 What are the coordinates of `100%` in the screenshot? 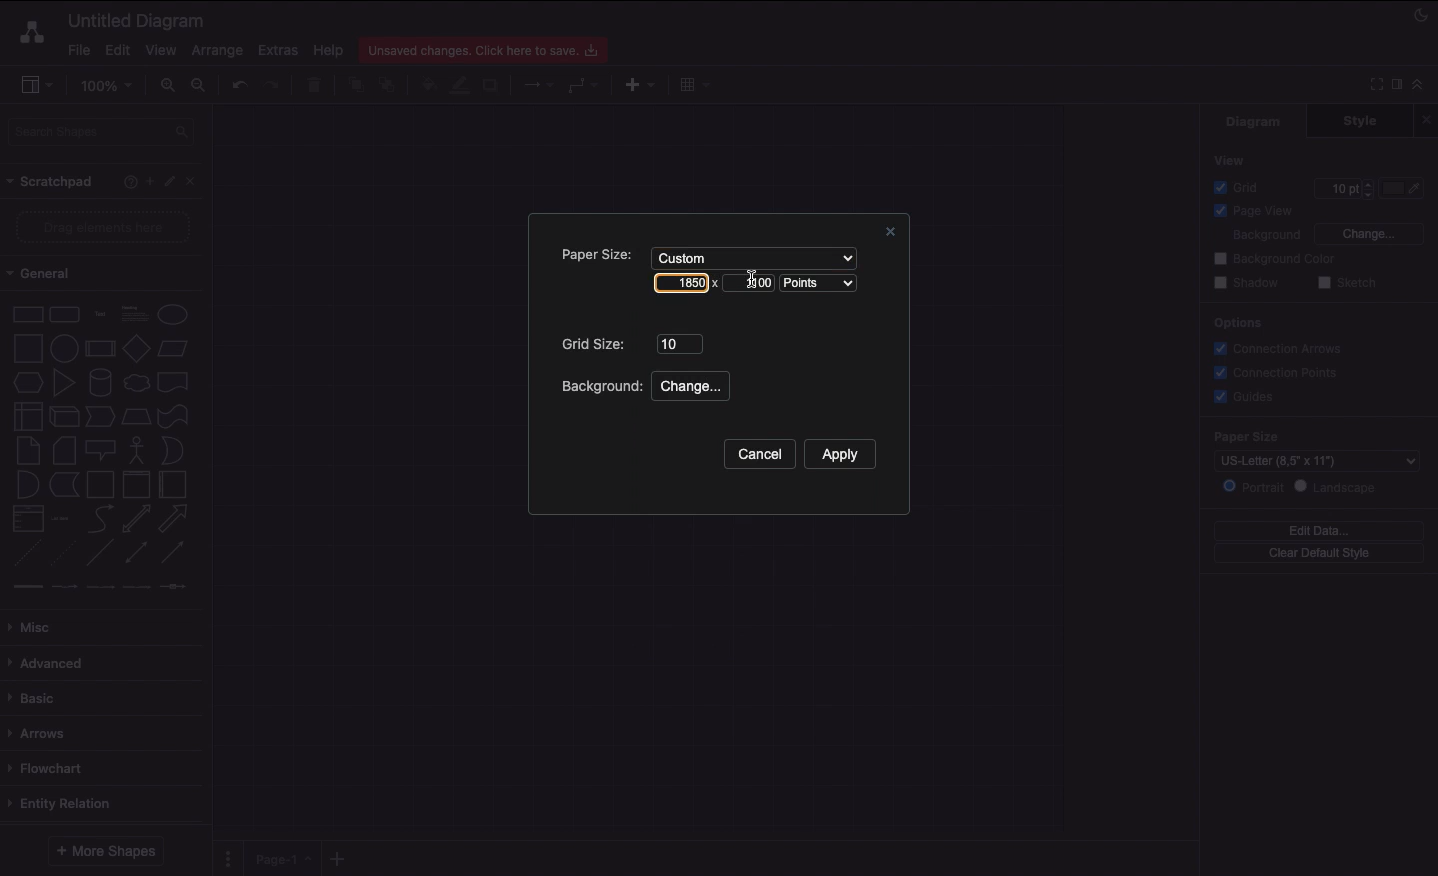 It's located at (109, 86).